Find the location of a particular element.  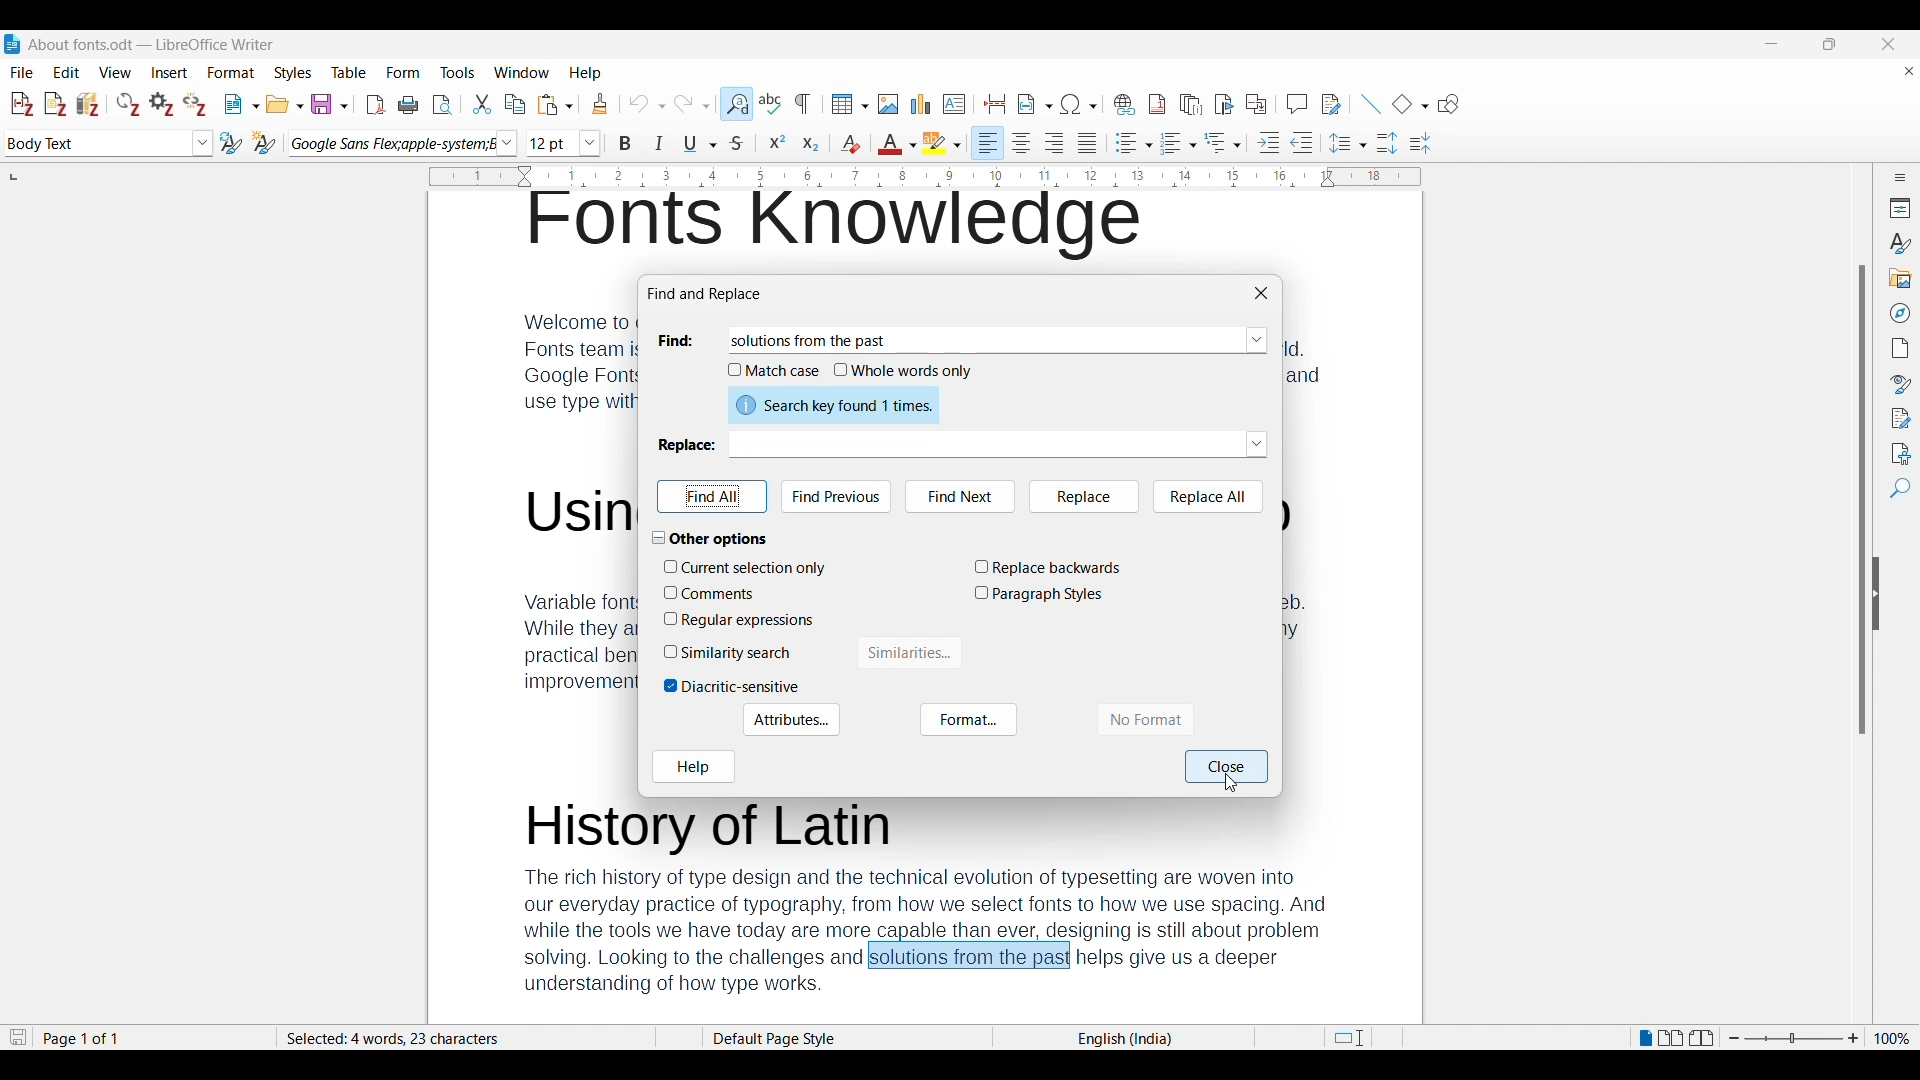

Close window is located at coordinates (1261, 293).